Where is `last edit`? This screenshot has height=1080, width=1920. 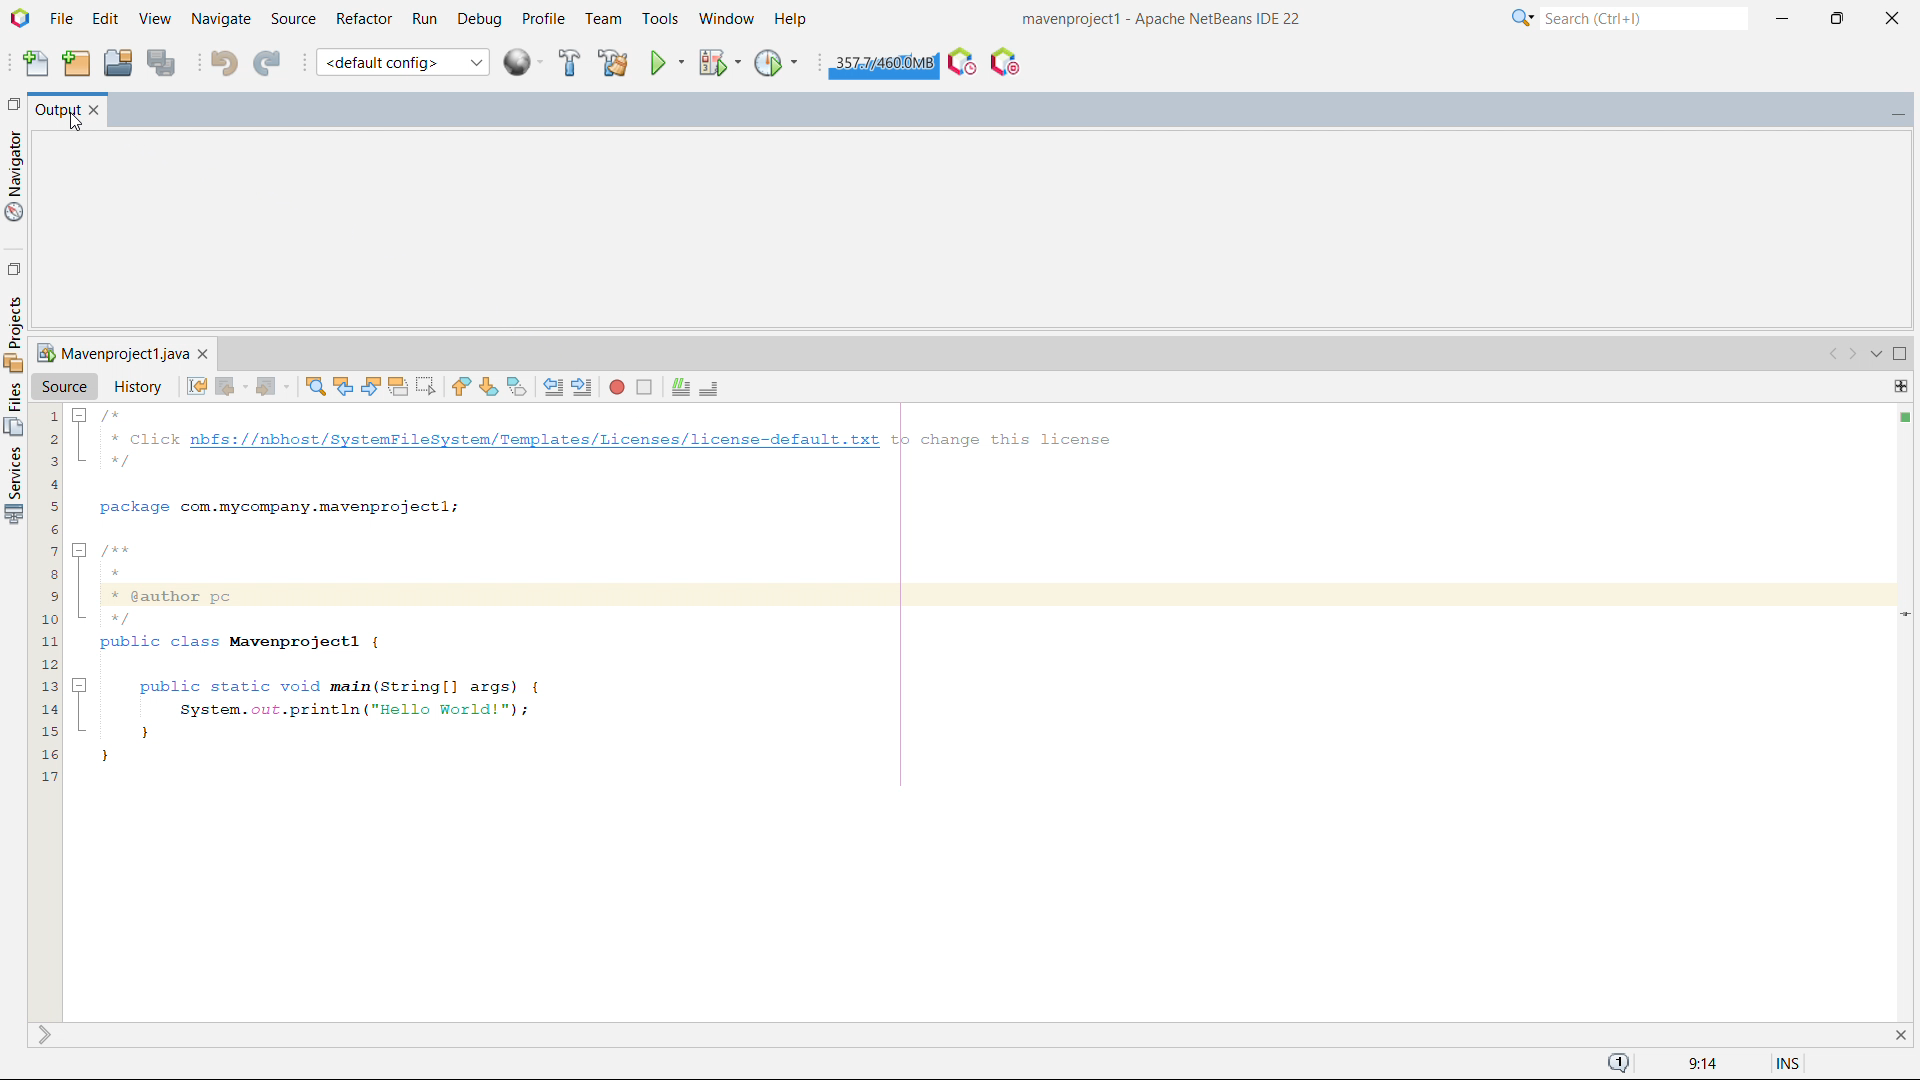 last edit is located at coordinates (197, 385).